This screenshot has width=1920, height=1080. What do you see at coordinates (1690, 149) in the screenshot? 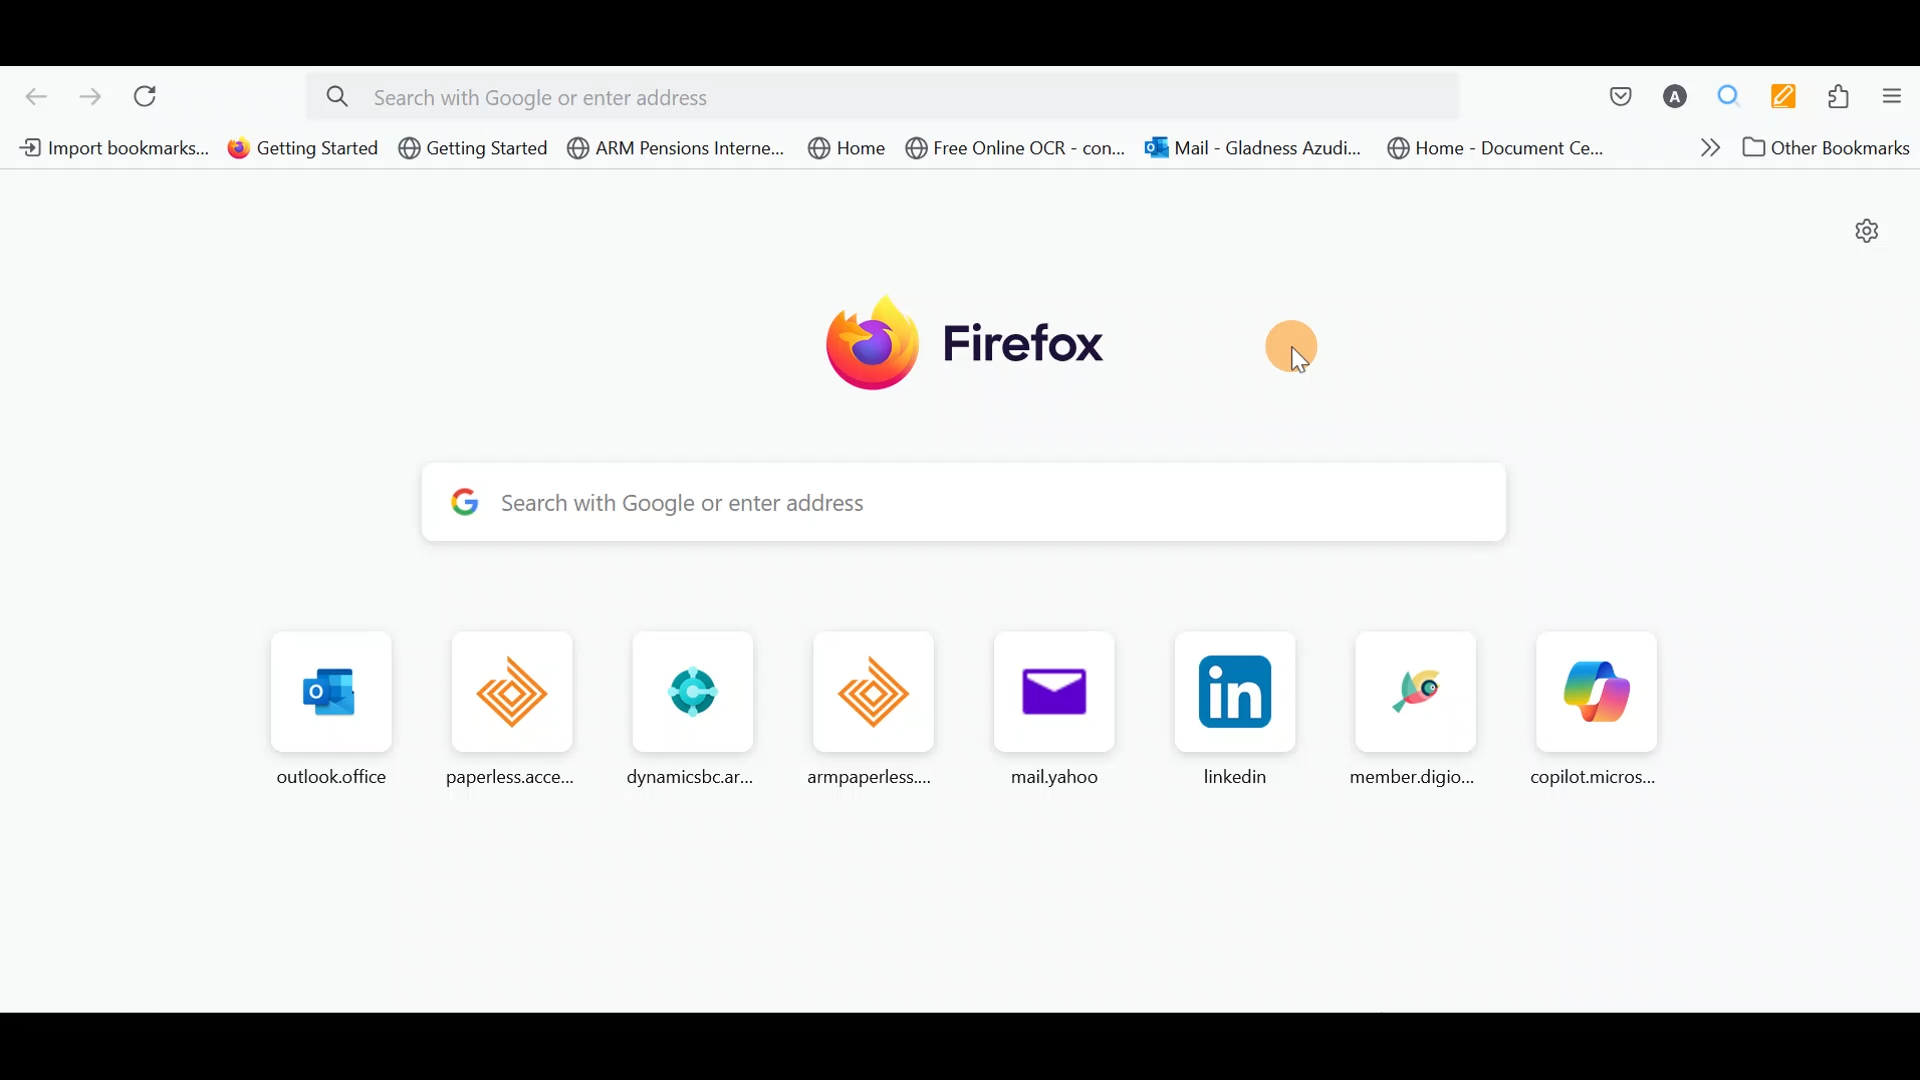
I see `Show more bookmarks` at bounding box center [1690, 149].